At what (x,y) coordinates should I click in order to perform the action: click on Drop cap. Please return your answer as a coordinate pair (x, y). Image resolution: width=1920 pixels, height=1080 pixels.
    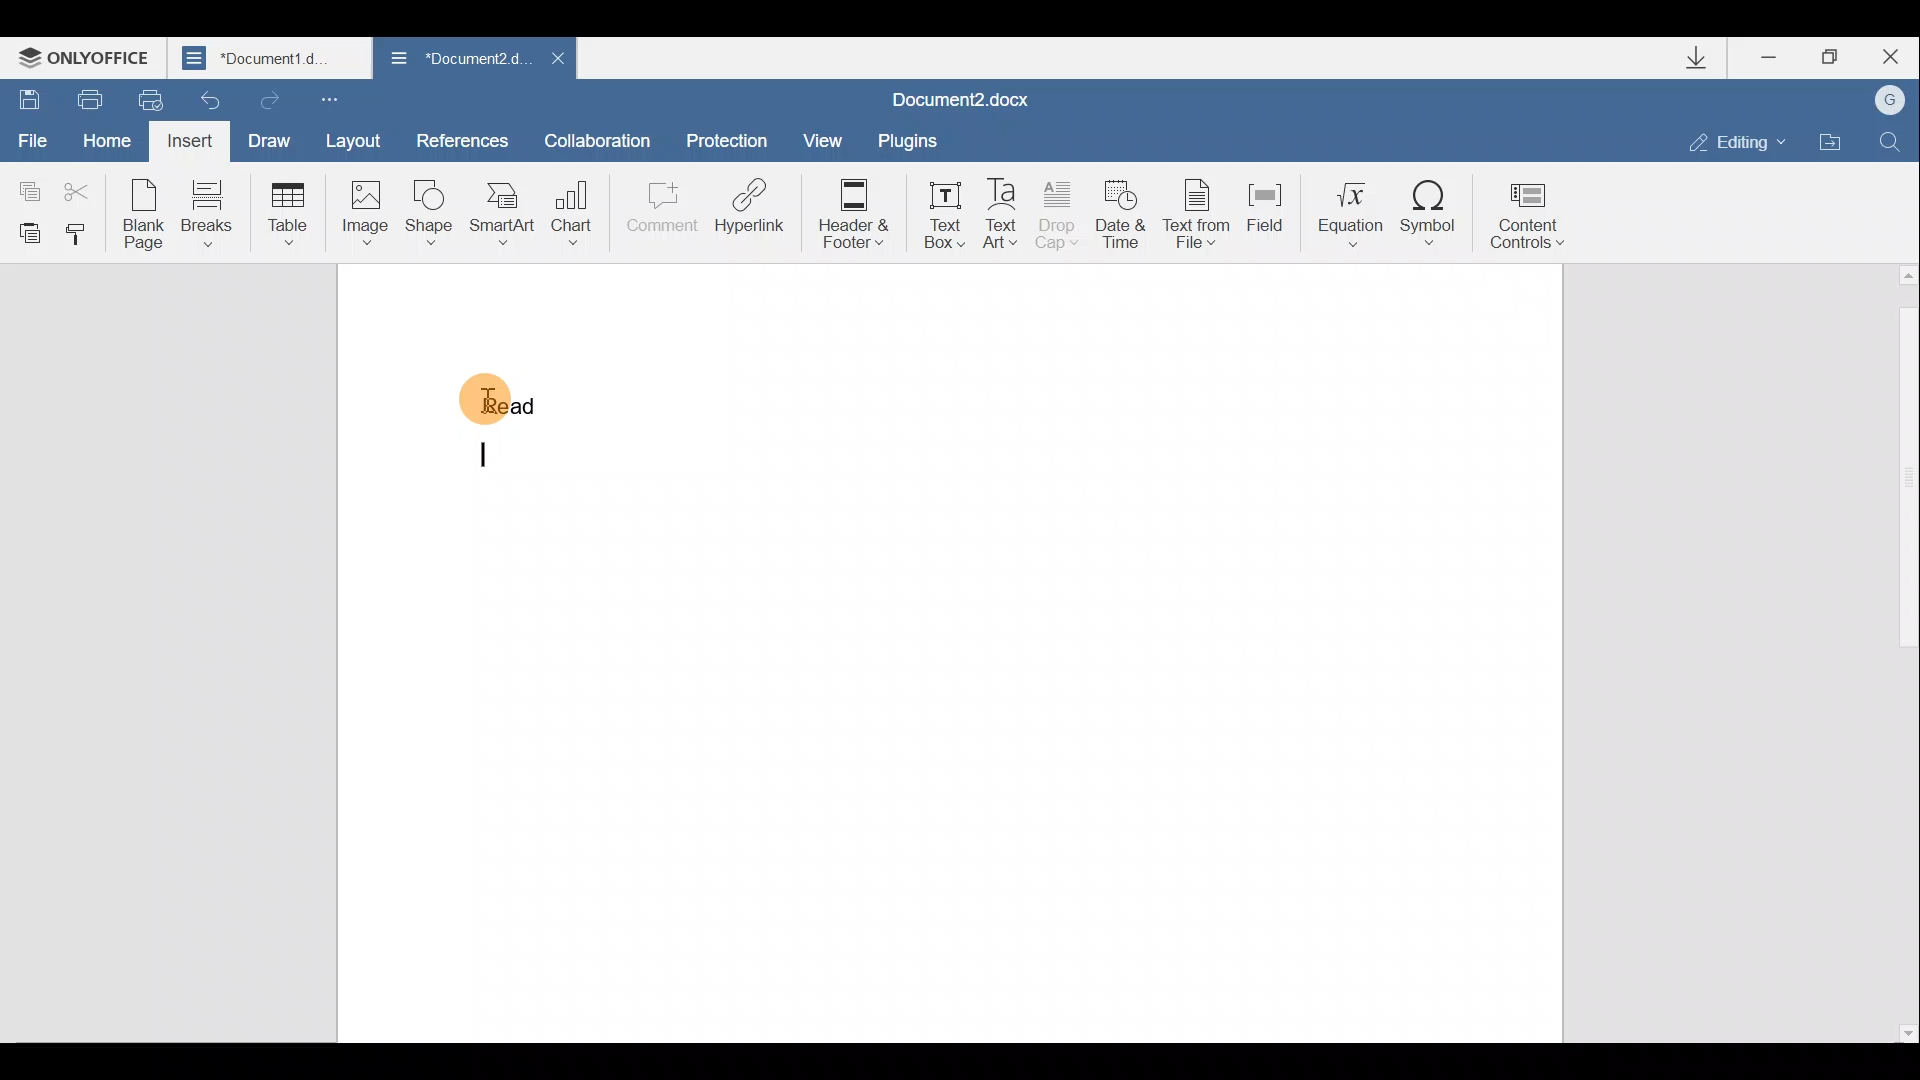
    Looking at the image, I should click on (1057, 218).